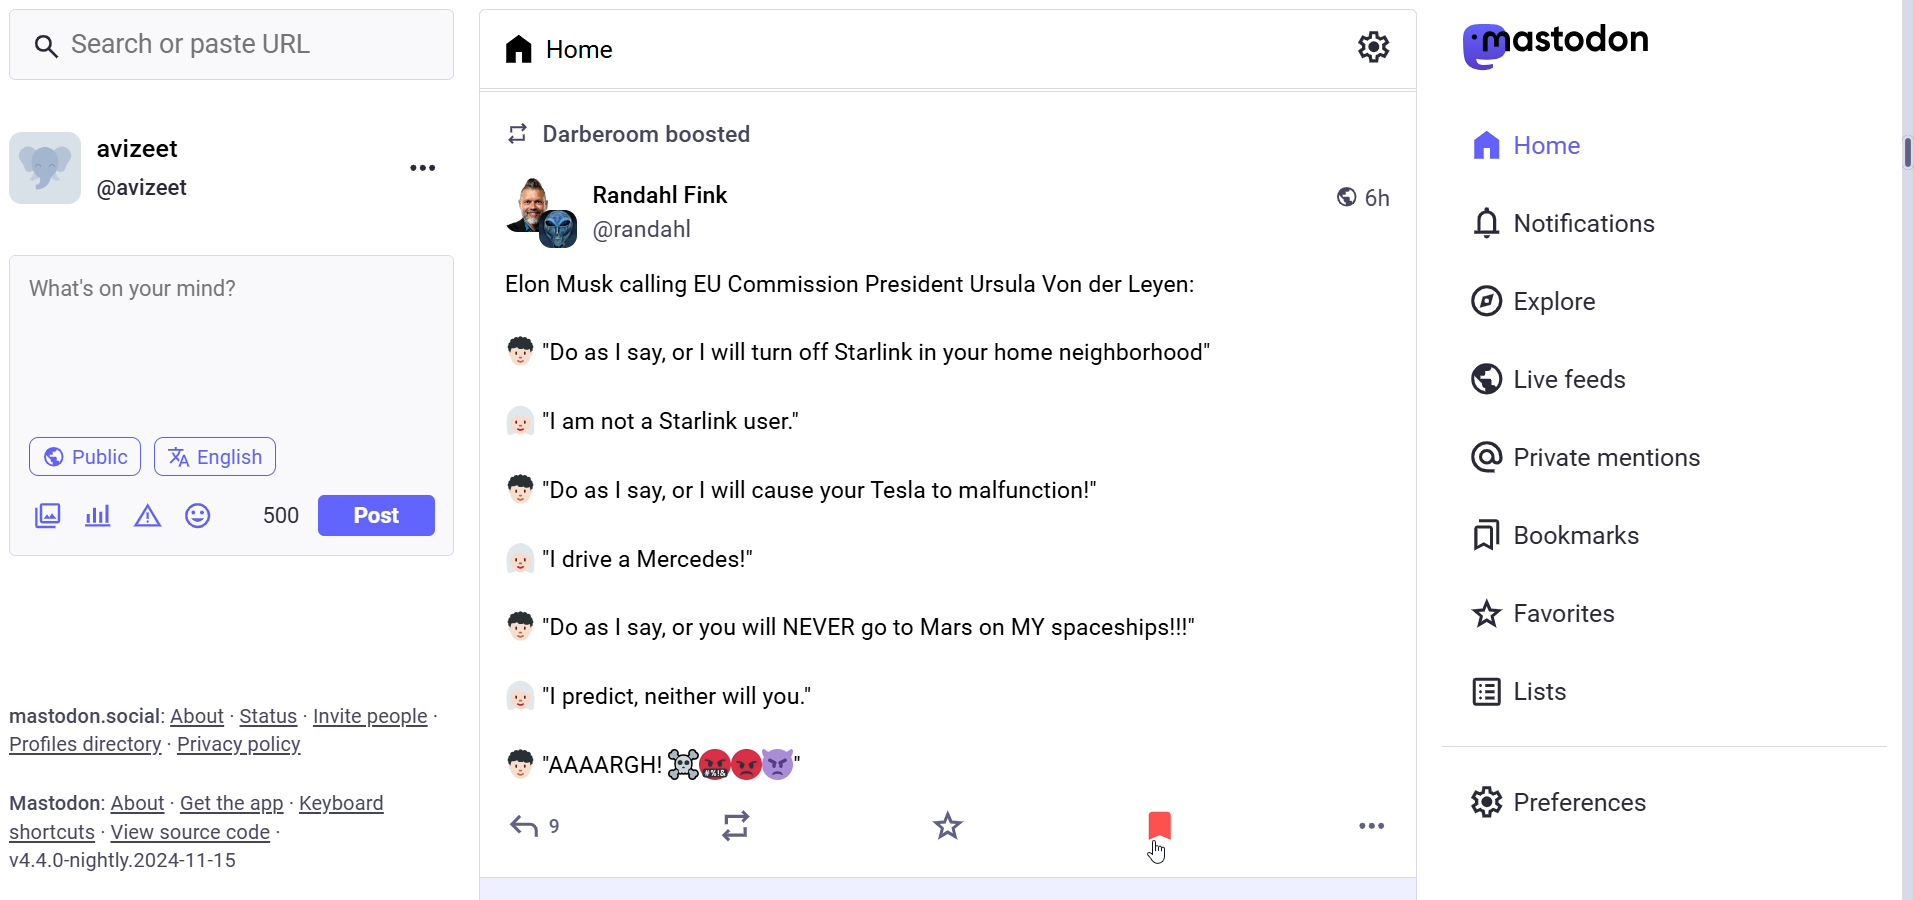  I want to click on About, so click(141, 805).